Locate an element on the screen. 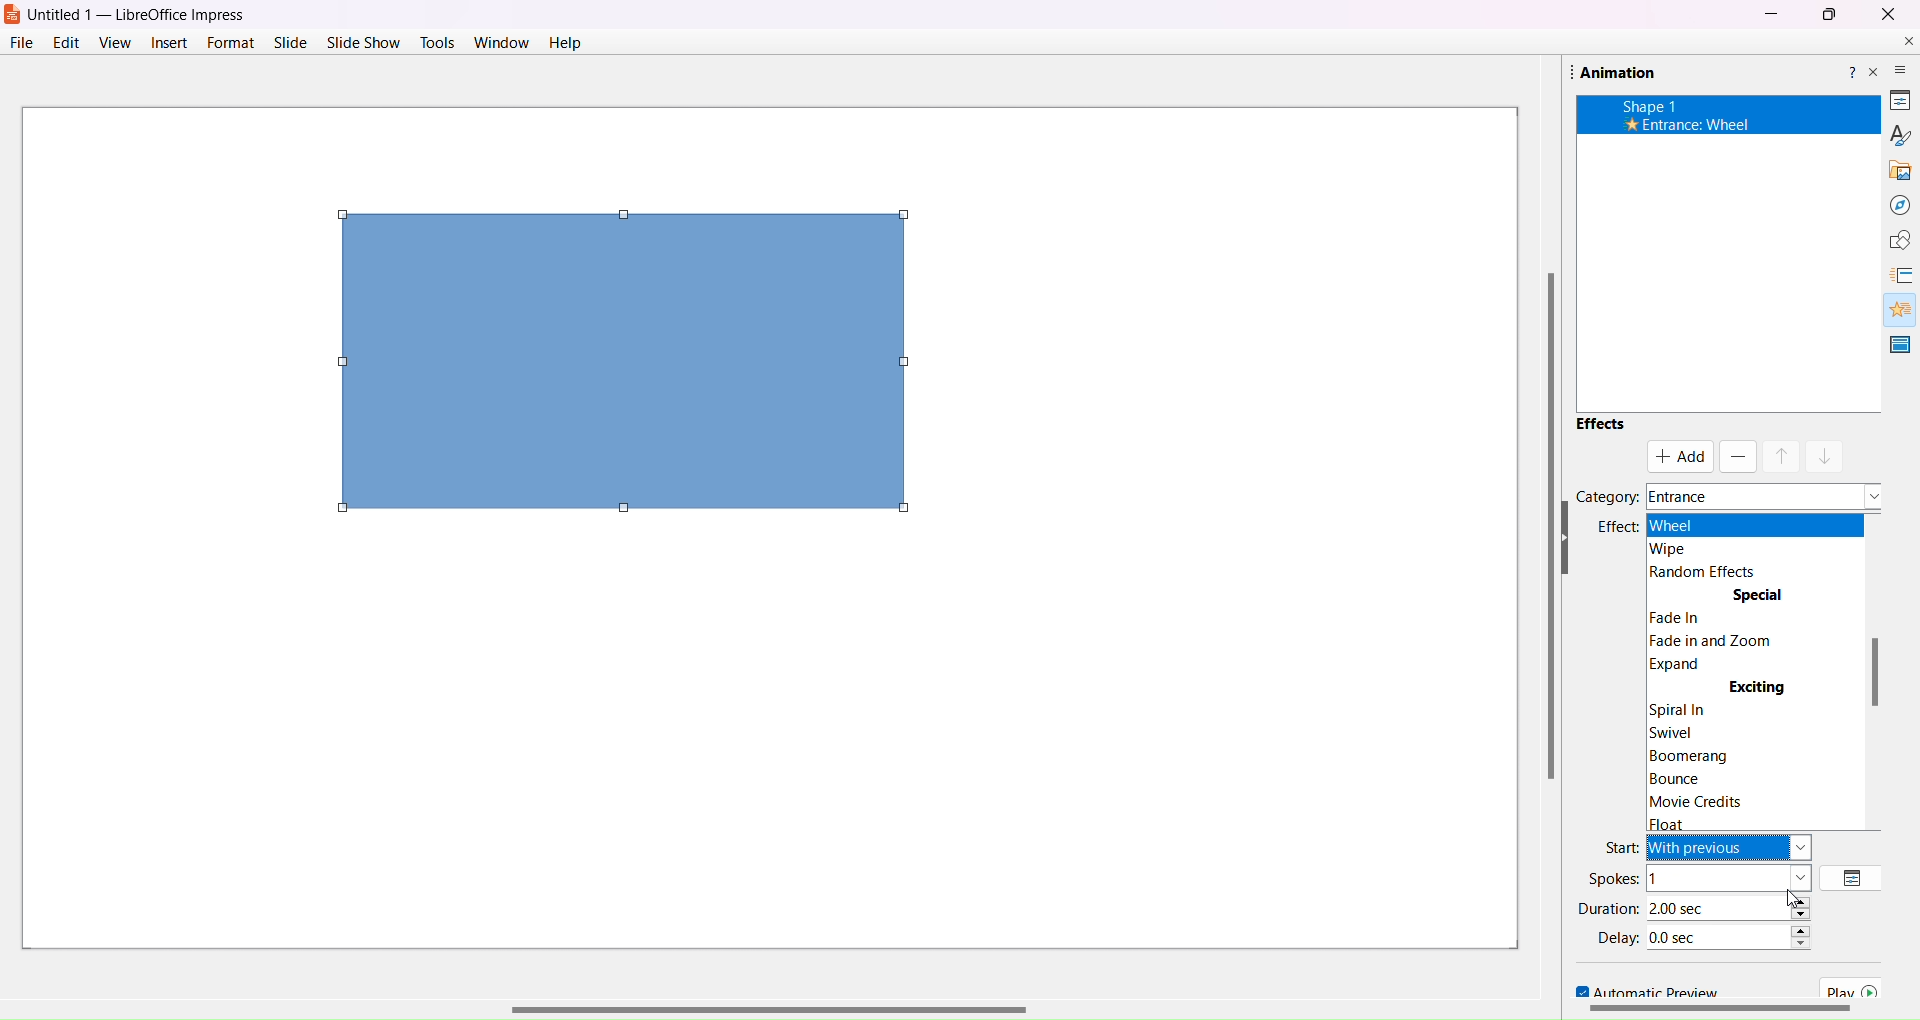  Shapes is located at coordinates (1893, 240).